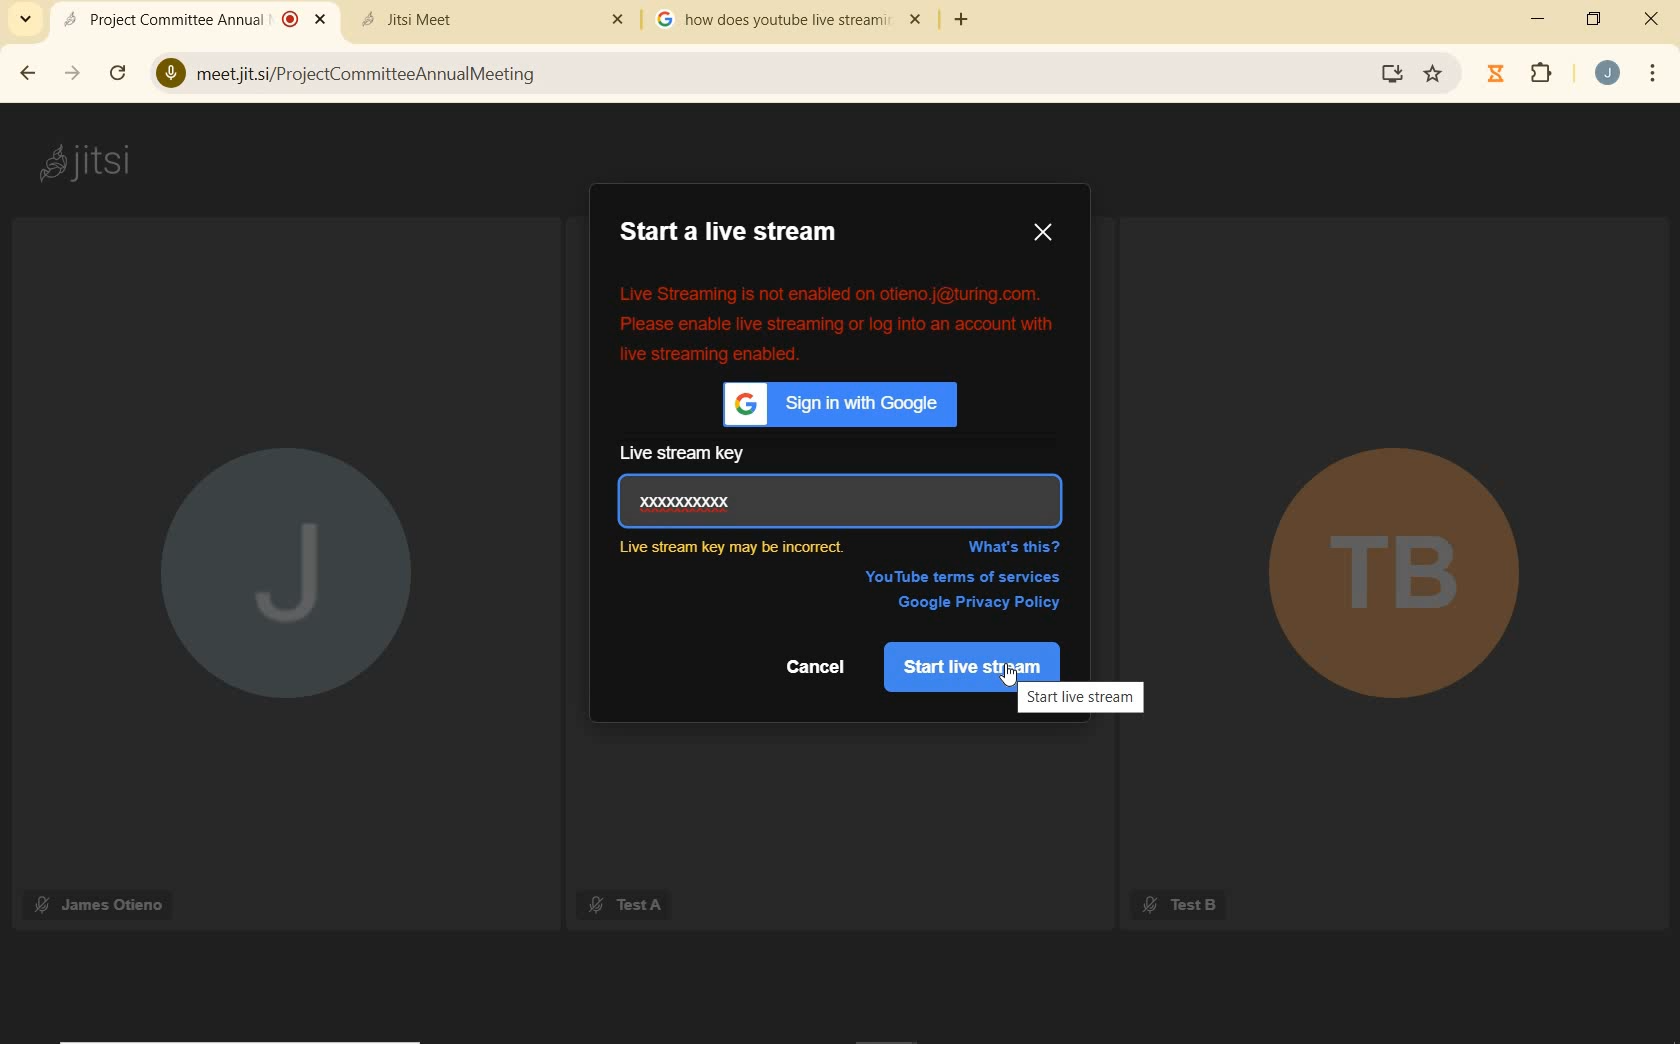 This screenshot has height=1044, width=1680. I want to click on restore down, so click(1596, 20).